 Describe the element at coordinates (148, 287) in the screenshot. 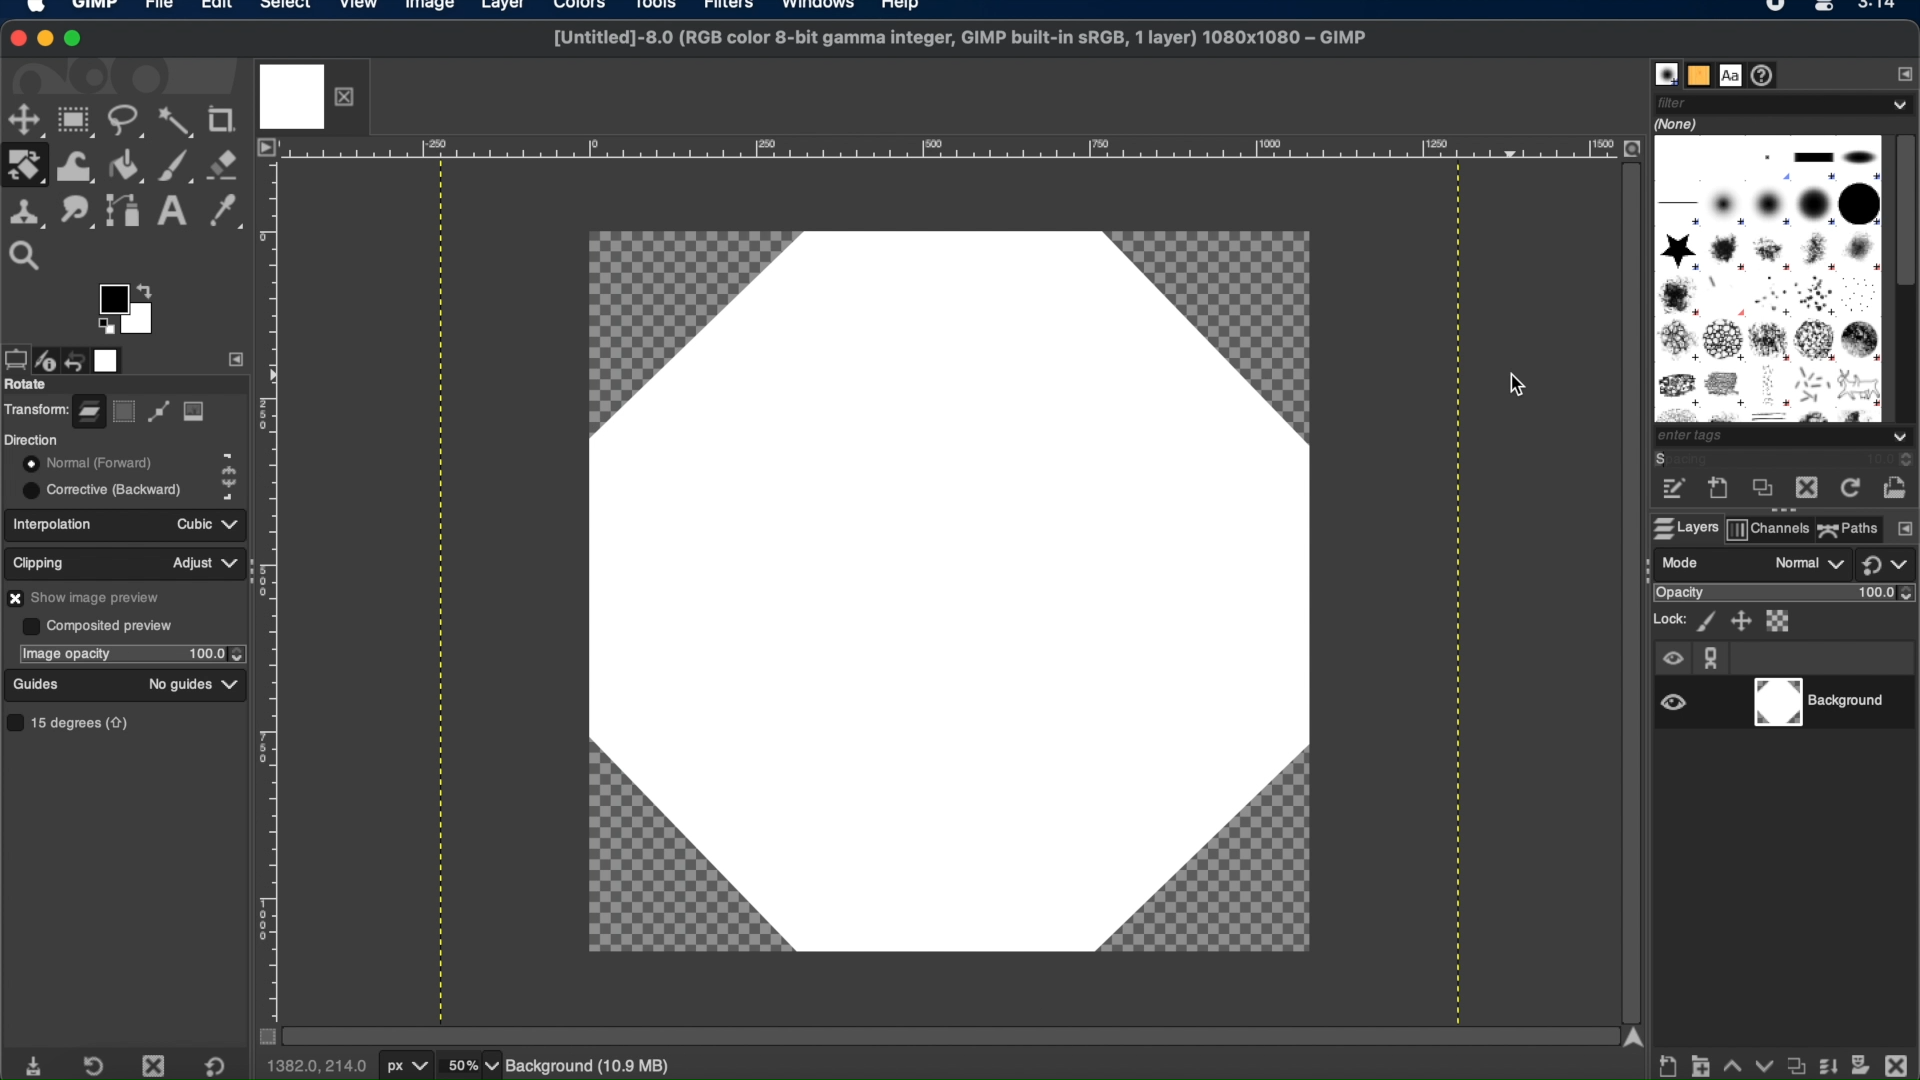

I see `arrow` at that location.